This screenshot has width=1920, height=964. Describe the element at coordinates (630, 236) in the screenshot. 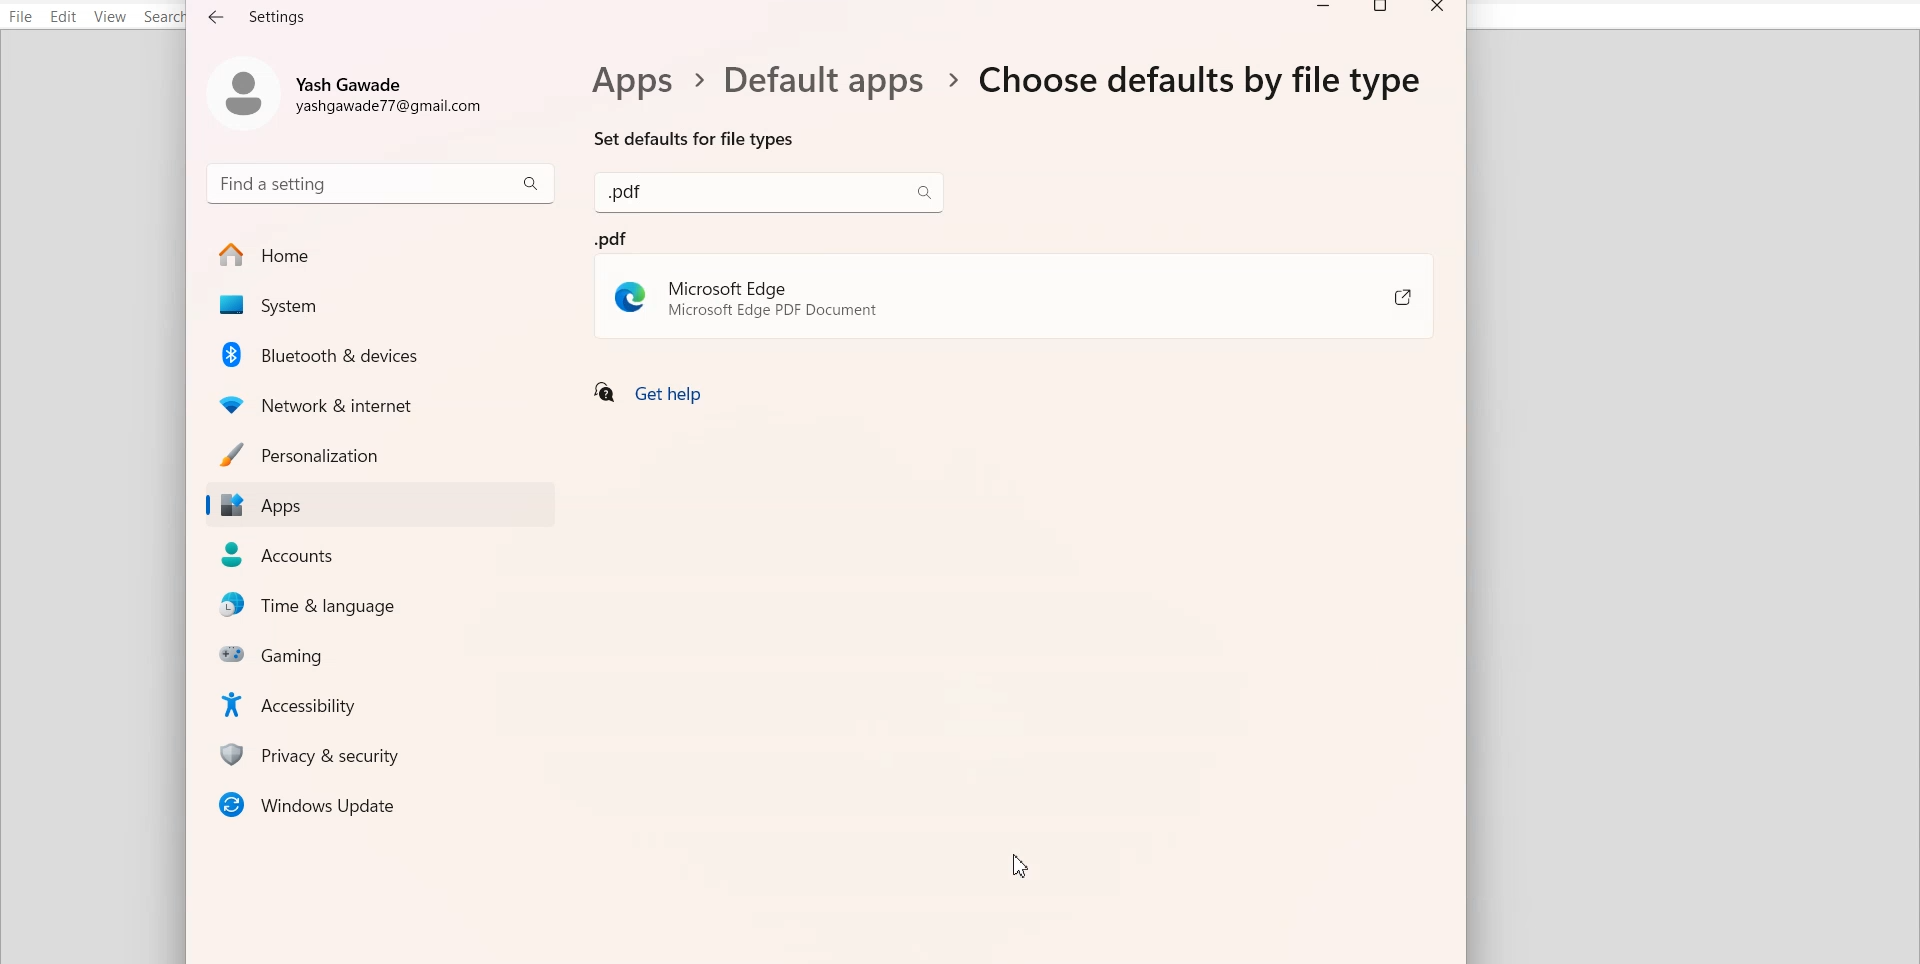

I see `pdf` at that location.